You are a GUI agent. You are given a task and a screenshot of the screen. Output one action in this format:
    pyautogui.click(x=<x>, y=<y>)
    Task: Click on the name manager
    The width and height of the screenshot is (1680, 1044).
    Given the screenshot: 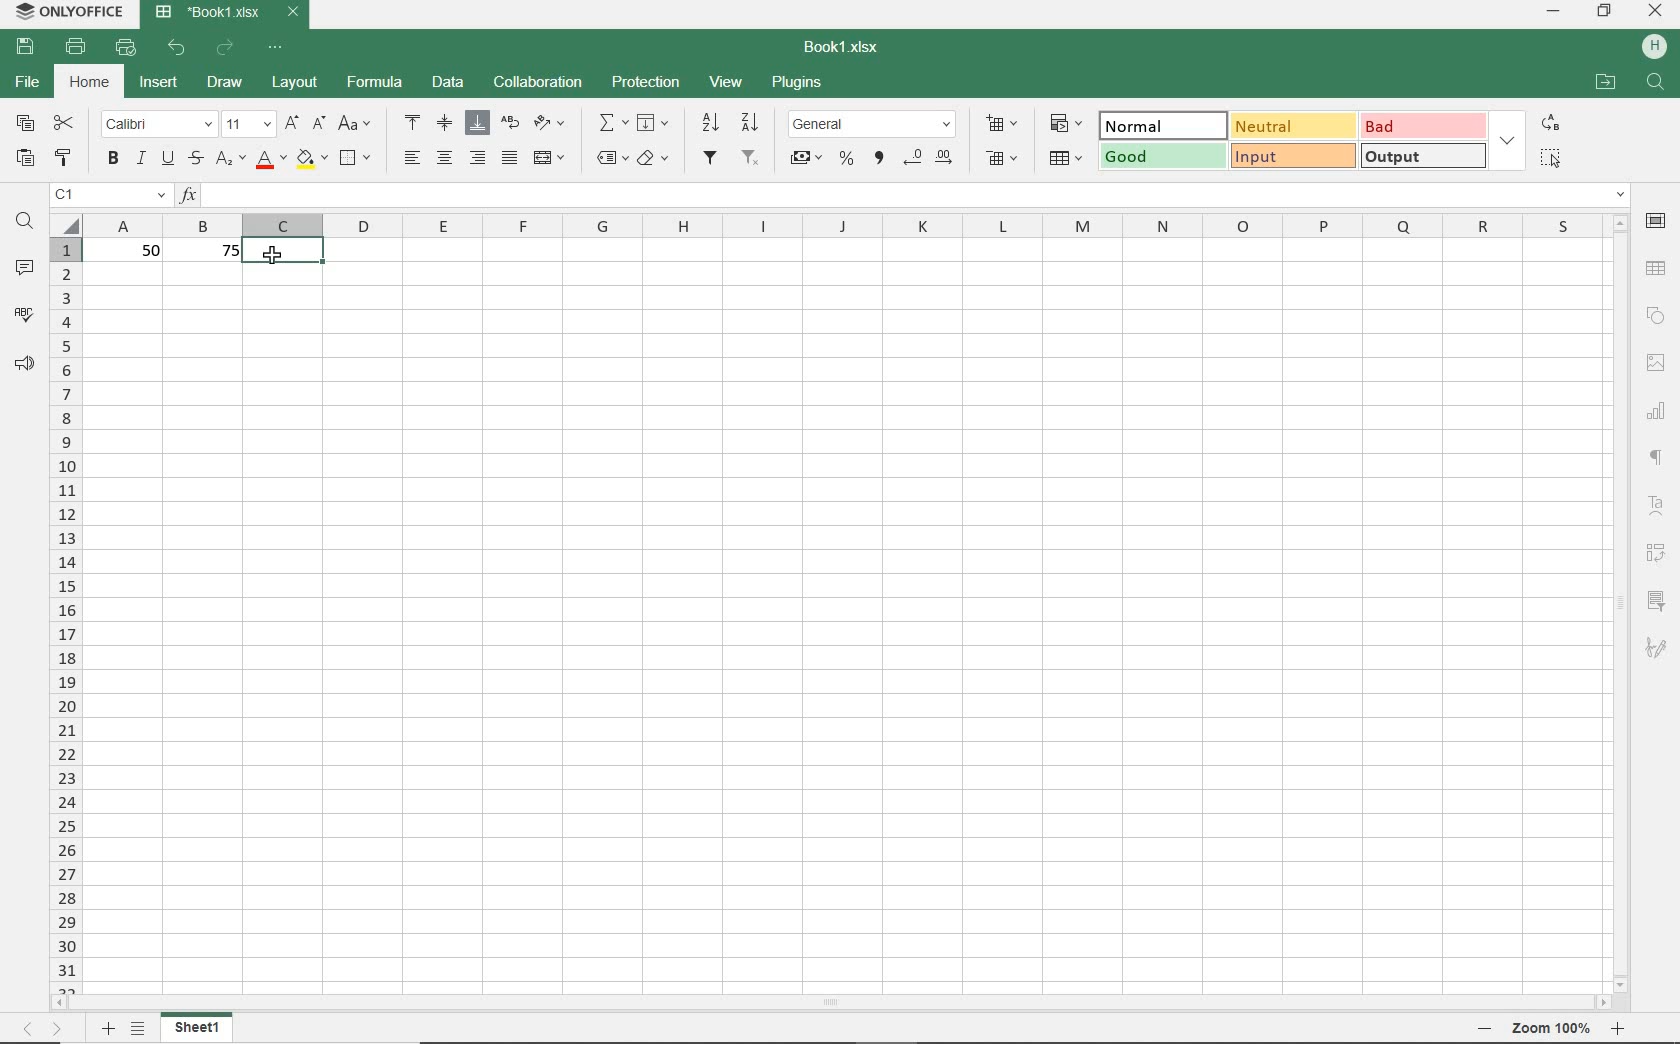 What is the action you would take?
    pyautogui.click(x=110, y=195)
    